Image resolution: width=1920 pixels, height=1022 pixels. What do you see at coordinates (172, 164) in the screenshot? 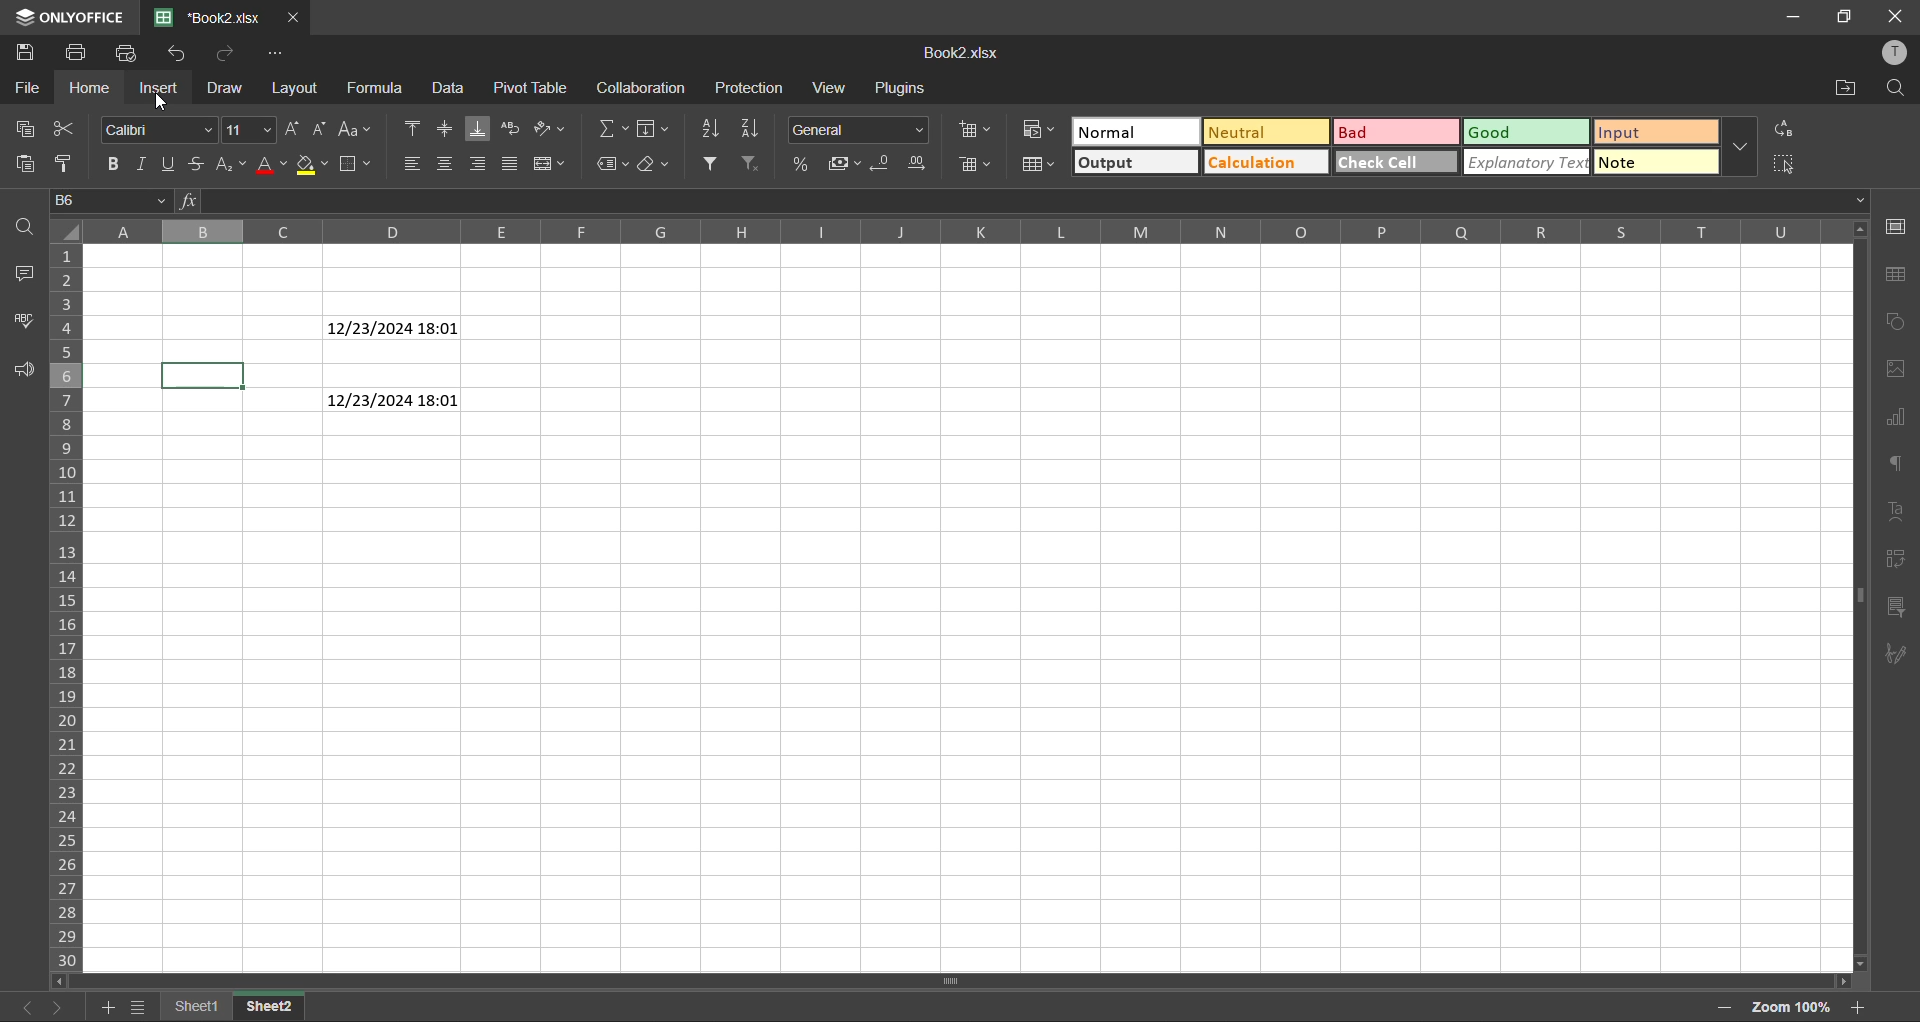
I see `underline` at bounding box center [172, 164].